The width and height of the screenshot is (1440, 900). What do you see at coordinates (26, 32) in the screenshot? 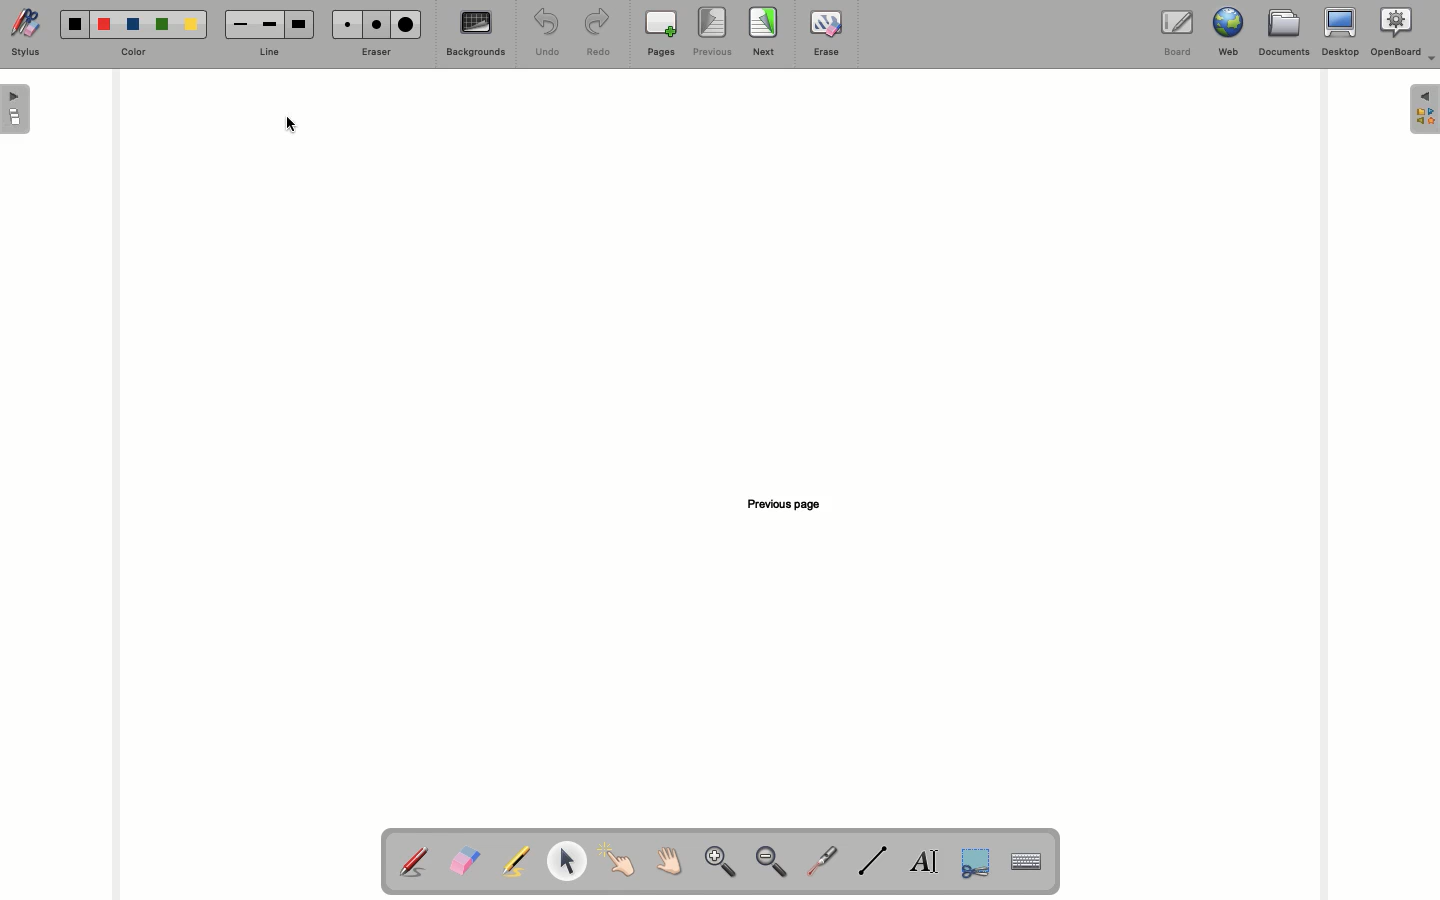
I see `Stylus` at bounding box center [26, 32].